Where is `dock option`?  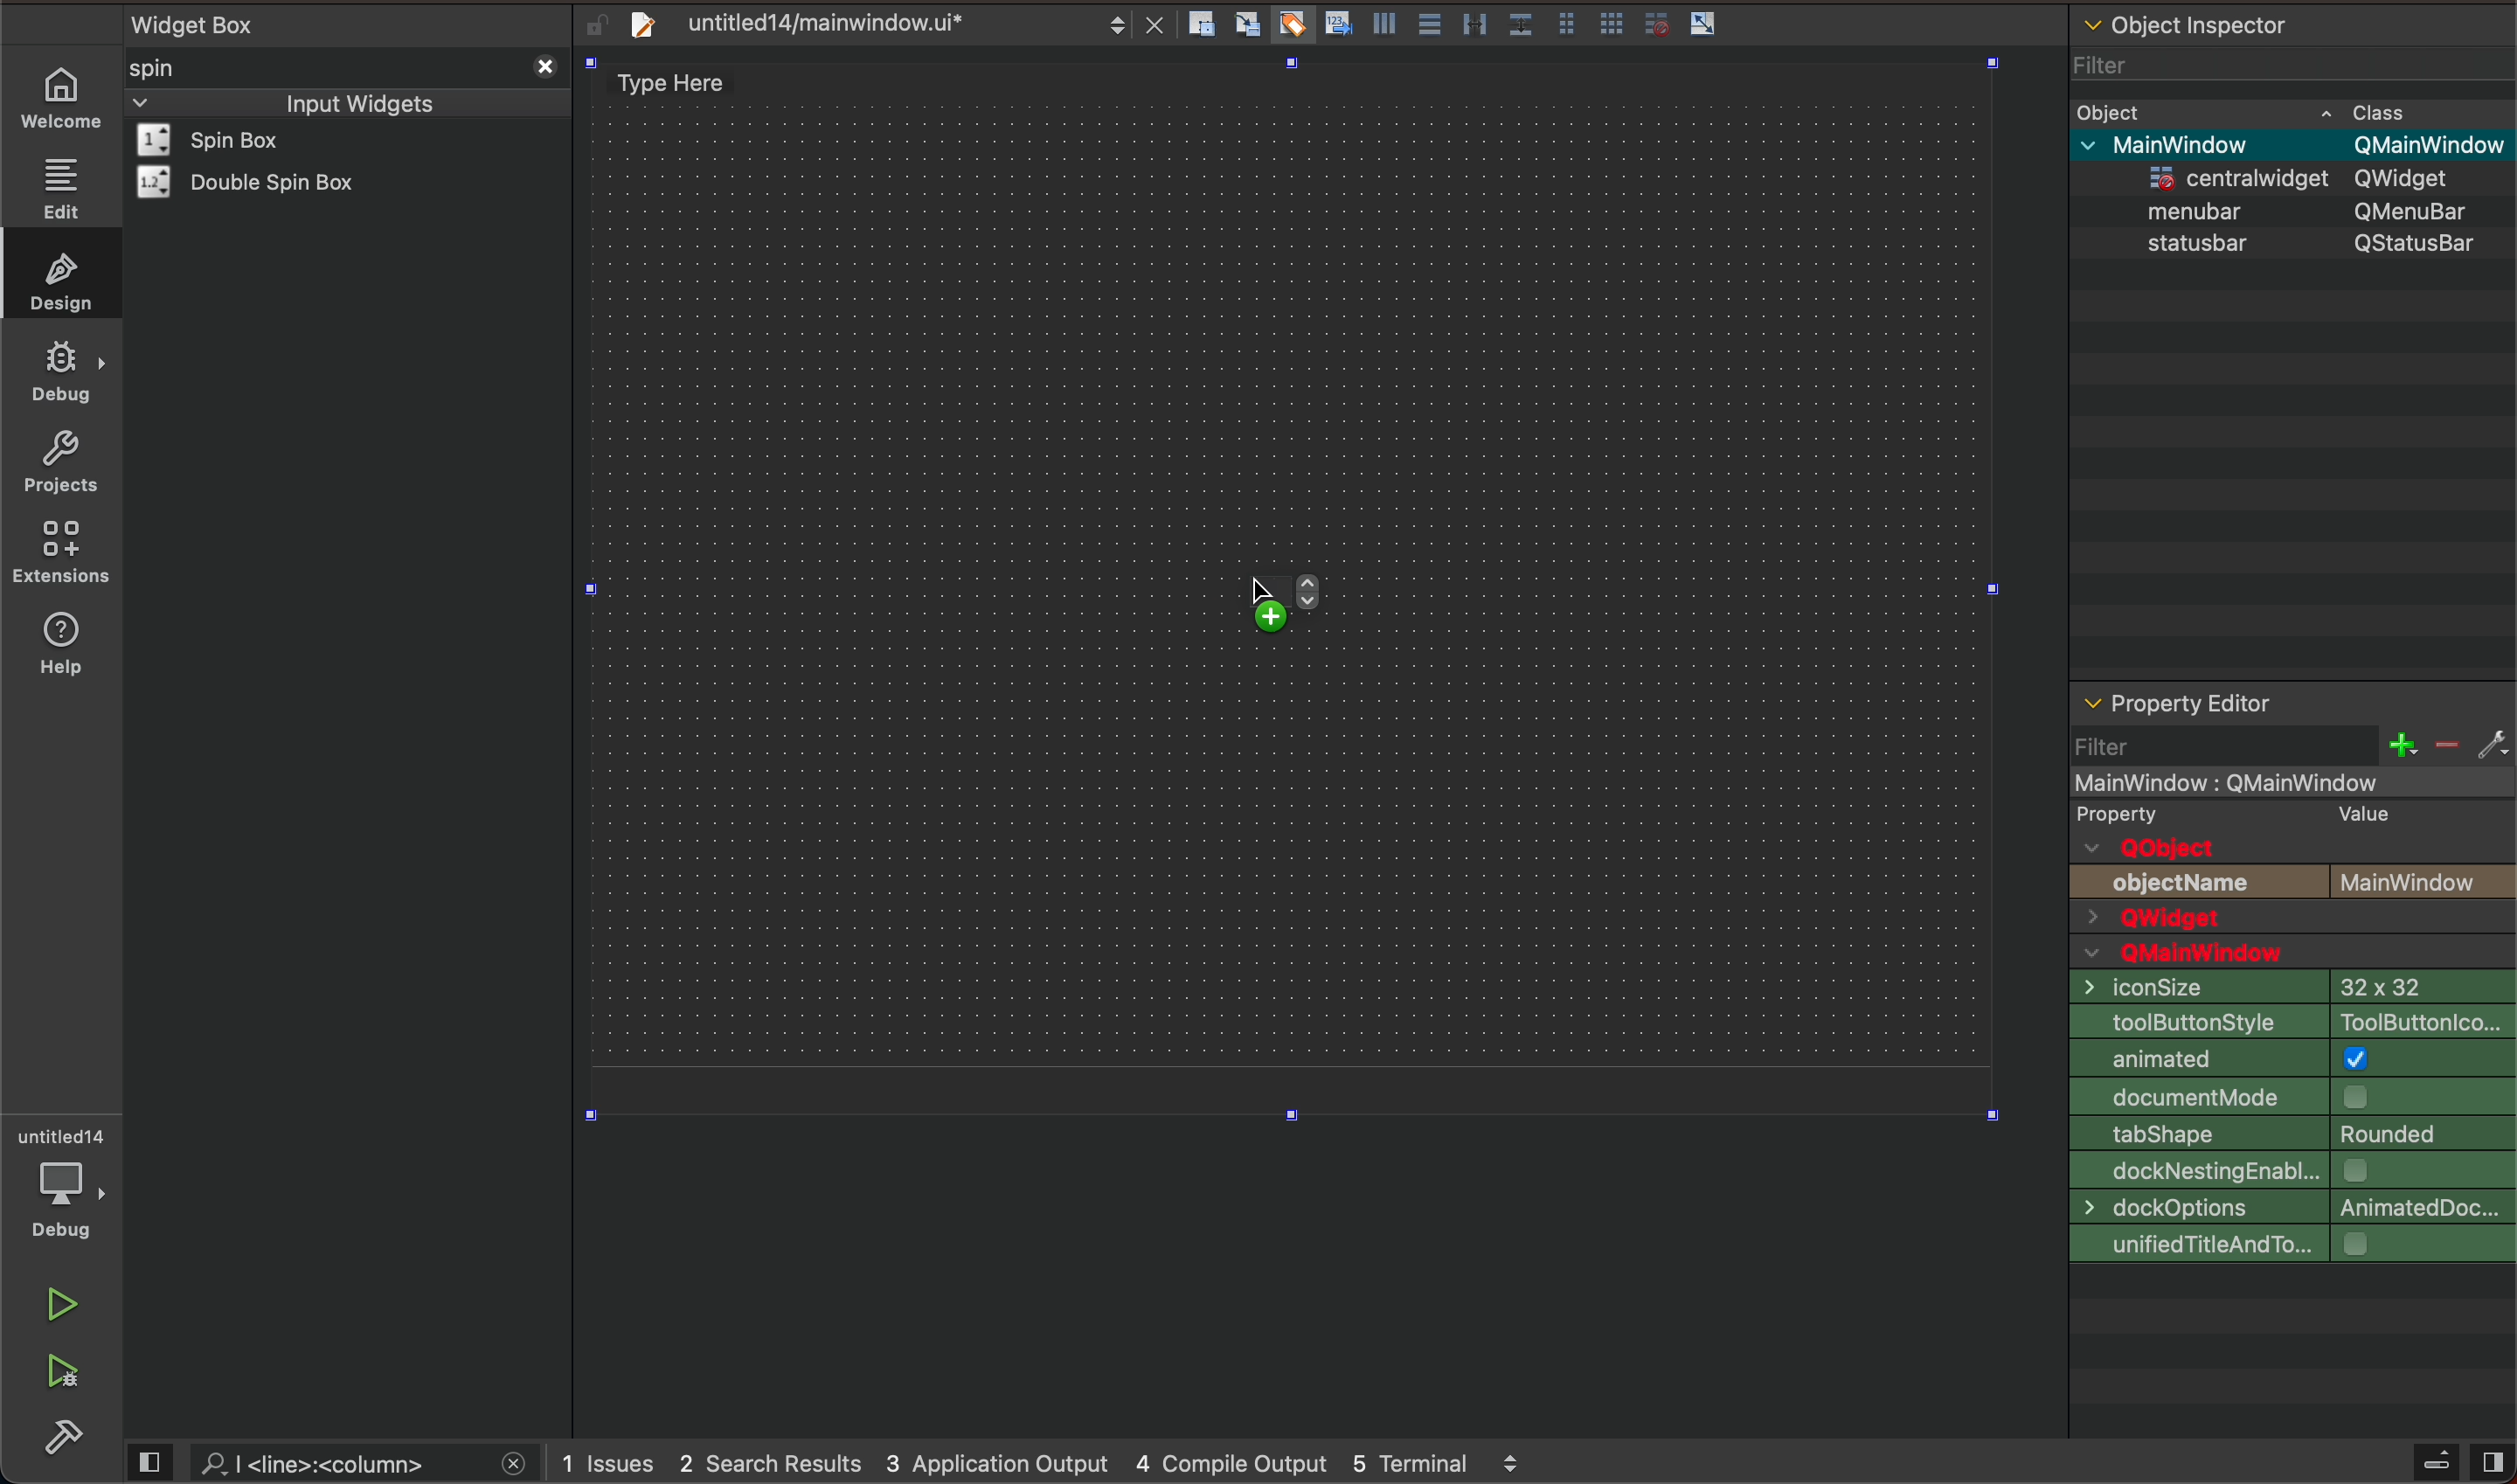
dock option is located at coordinates (2288, 1208).